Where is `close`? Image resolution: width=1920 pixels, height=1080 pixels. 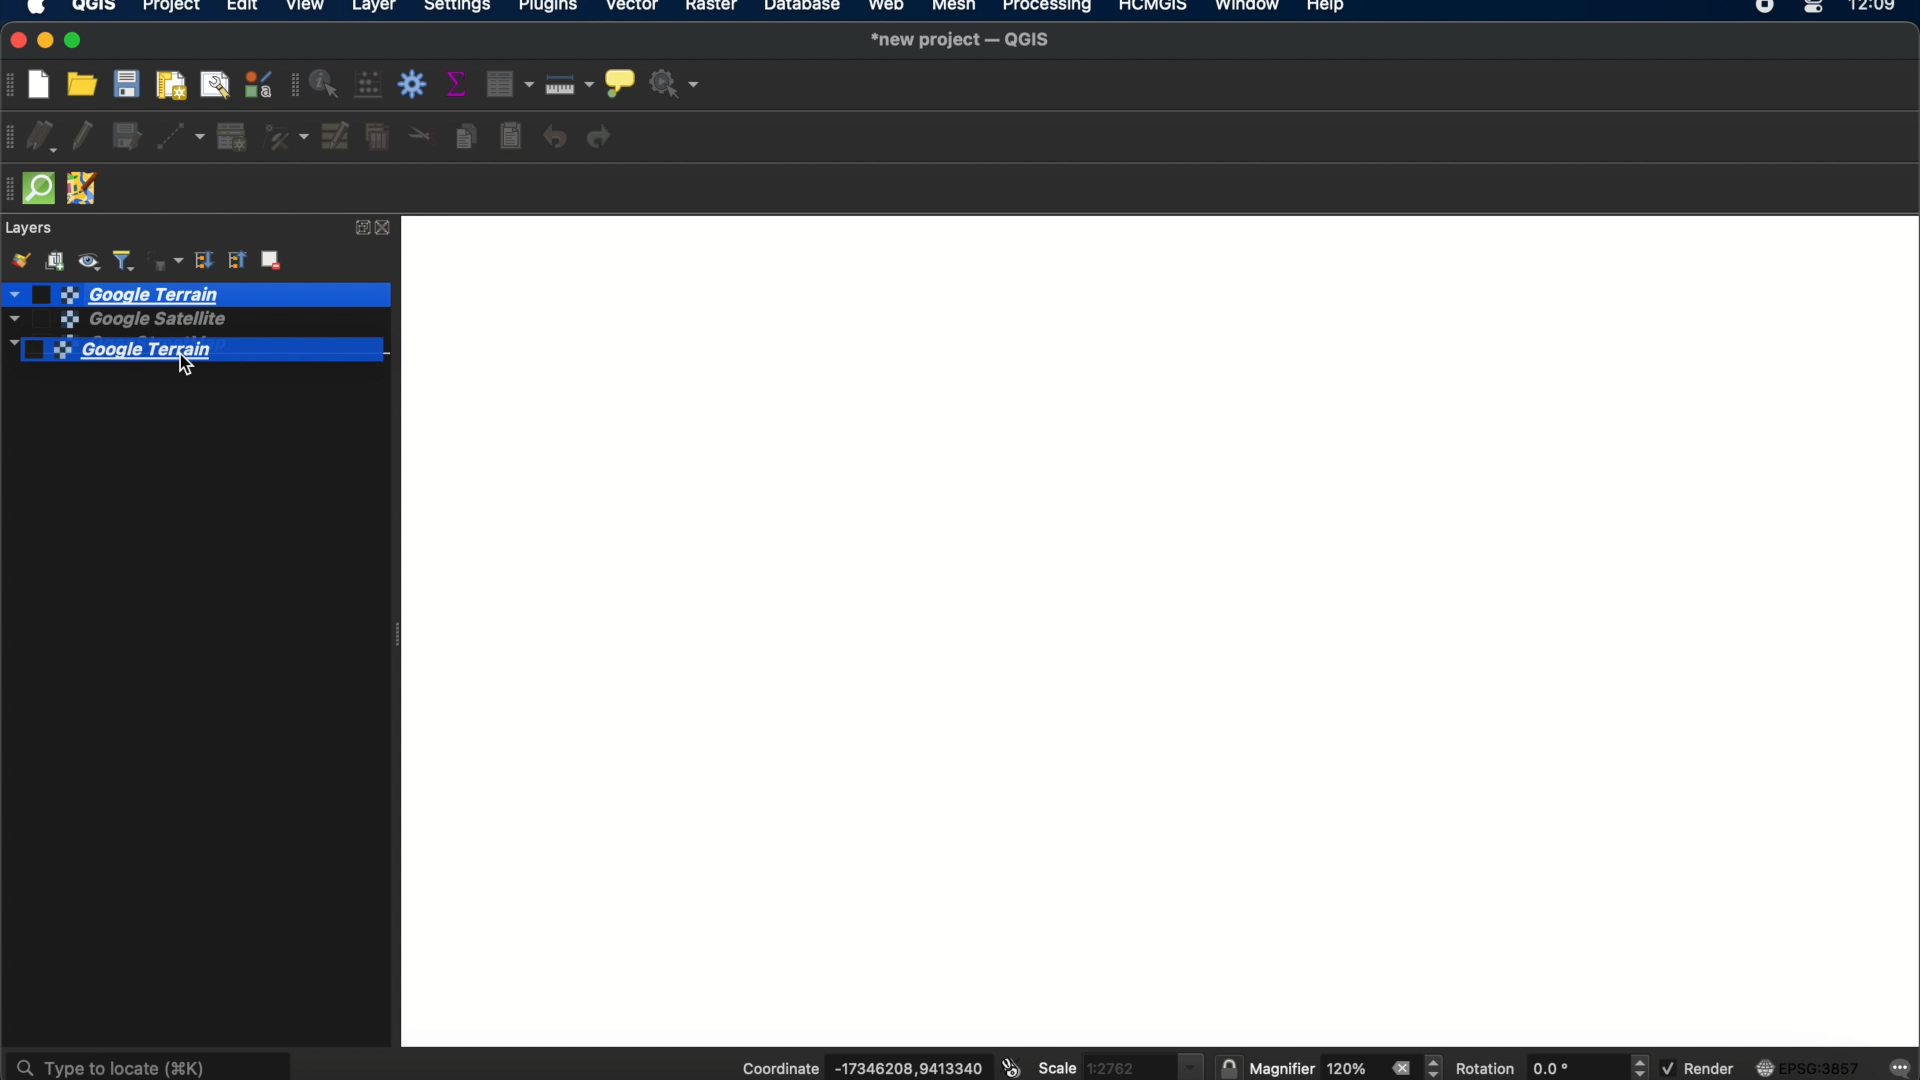 close is located at coordinates (388, 228).